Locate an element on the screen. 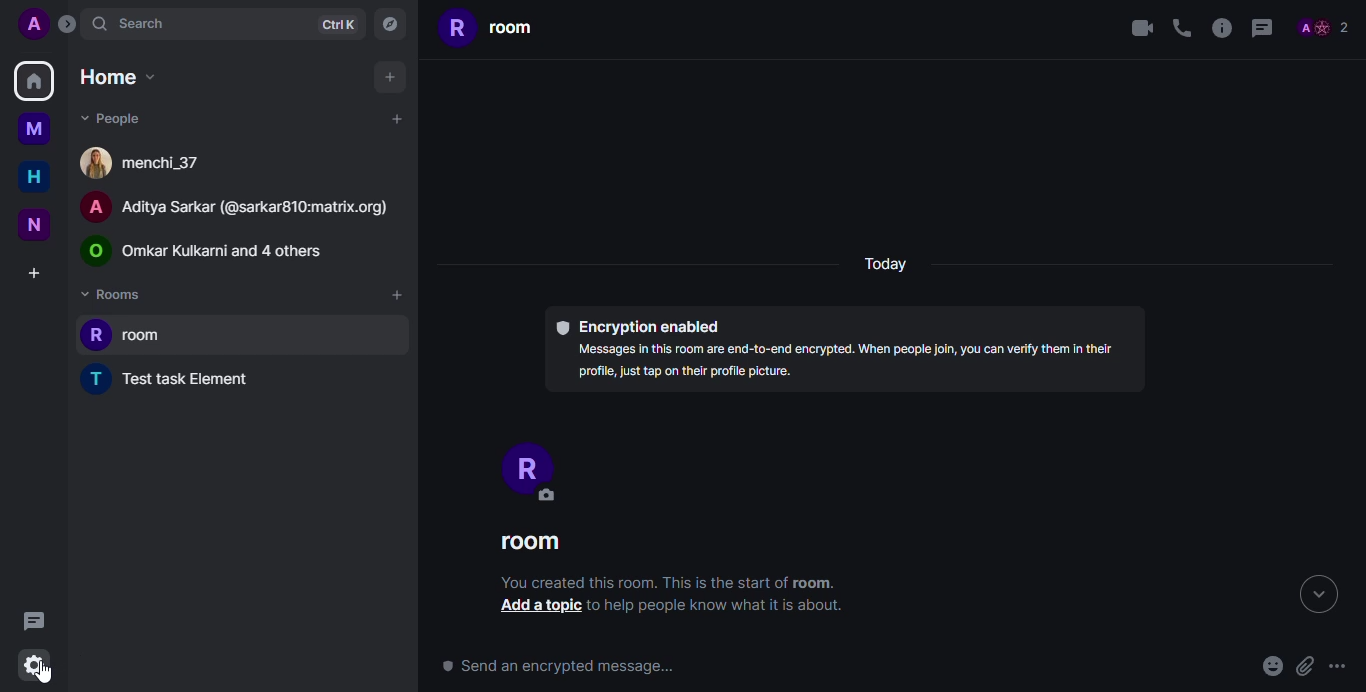  add is located at coordinates (396, 295).